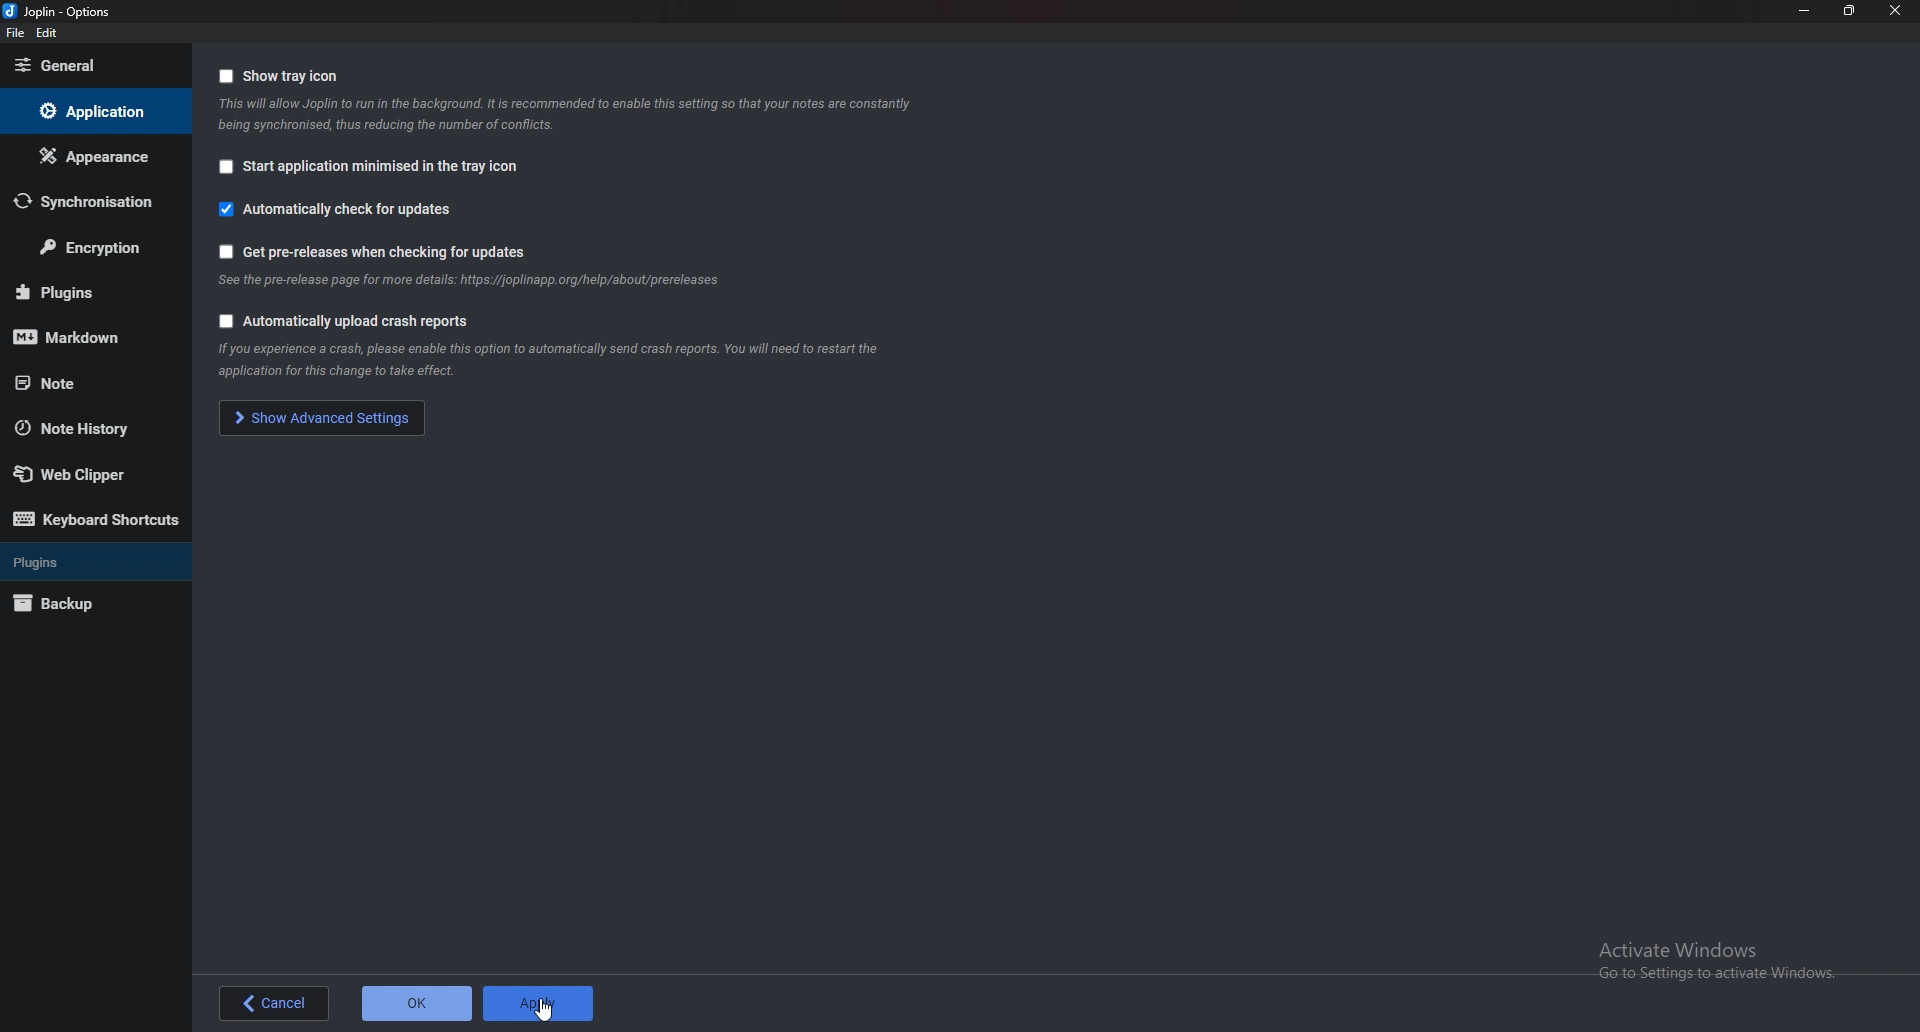 The image size is (1920, 1032). What do you see at coordinates (81, 383) in the screenshot?
I see `note` at bounding box center [81, 383].